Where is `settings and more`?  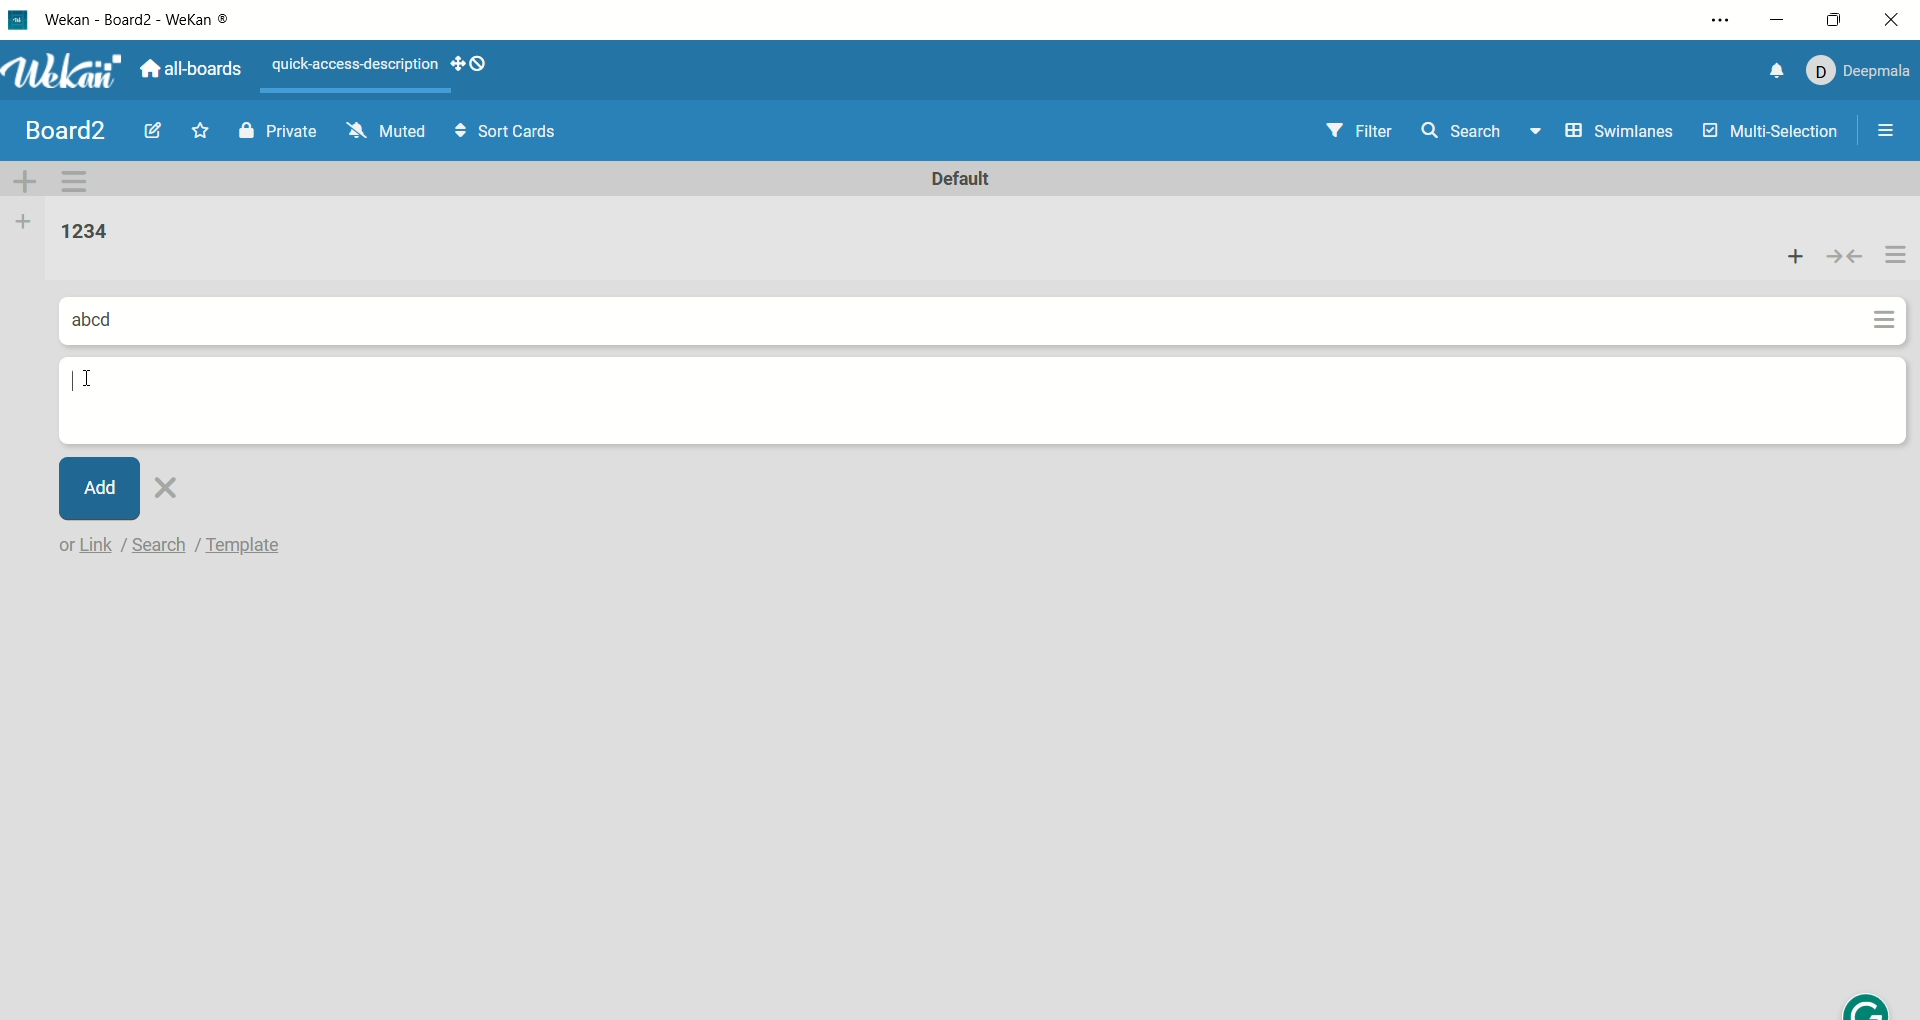 settings and more is located at coordinates (1718, 23).